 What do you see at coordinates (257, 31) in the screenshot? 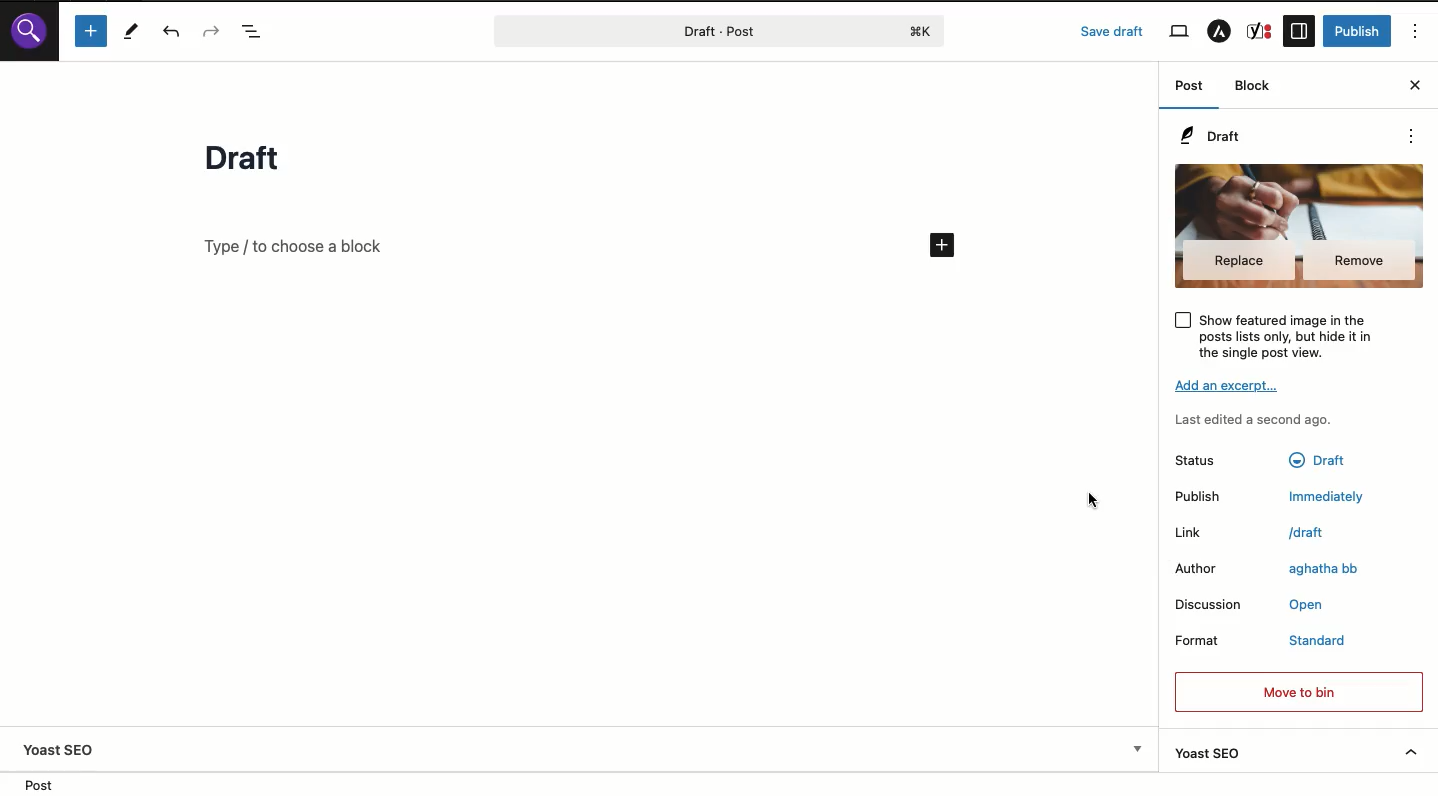
I see `Doc overview ` at bounding box center [257, 31].